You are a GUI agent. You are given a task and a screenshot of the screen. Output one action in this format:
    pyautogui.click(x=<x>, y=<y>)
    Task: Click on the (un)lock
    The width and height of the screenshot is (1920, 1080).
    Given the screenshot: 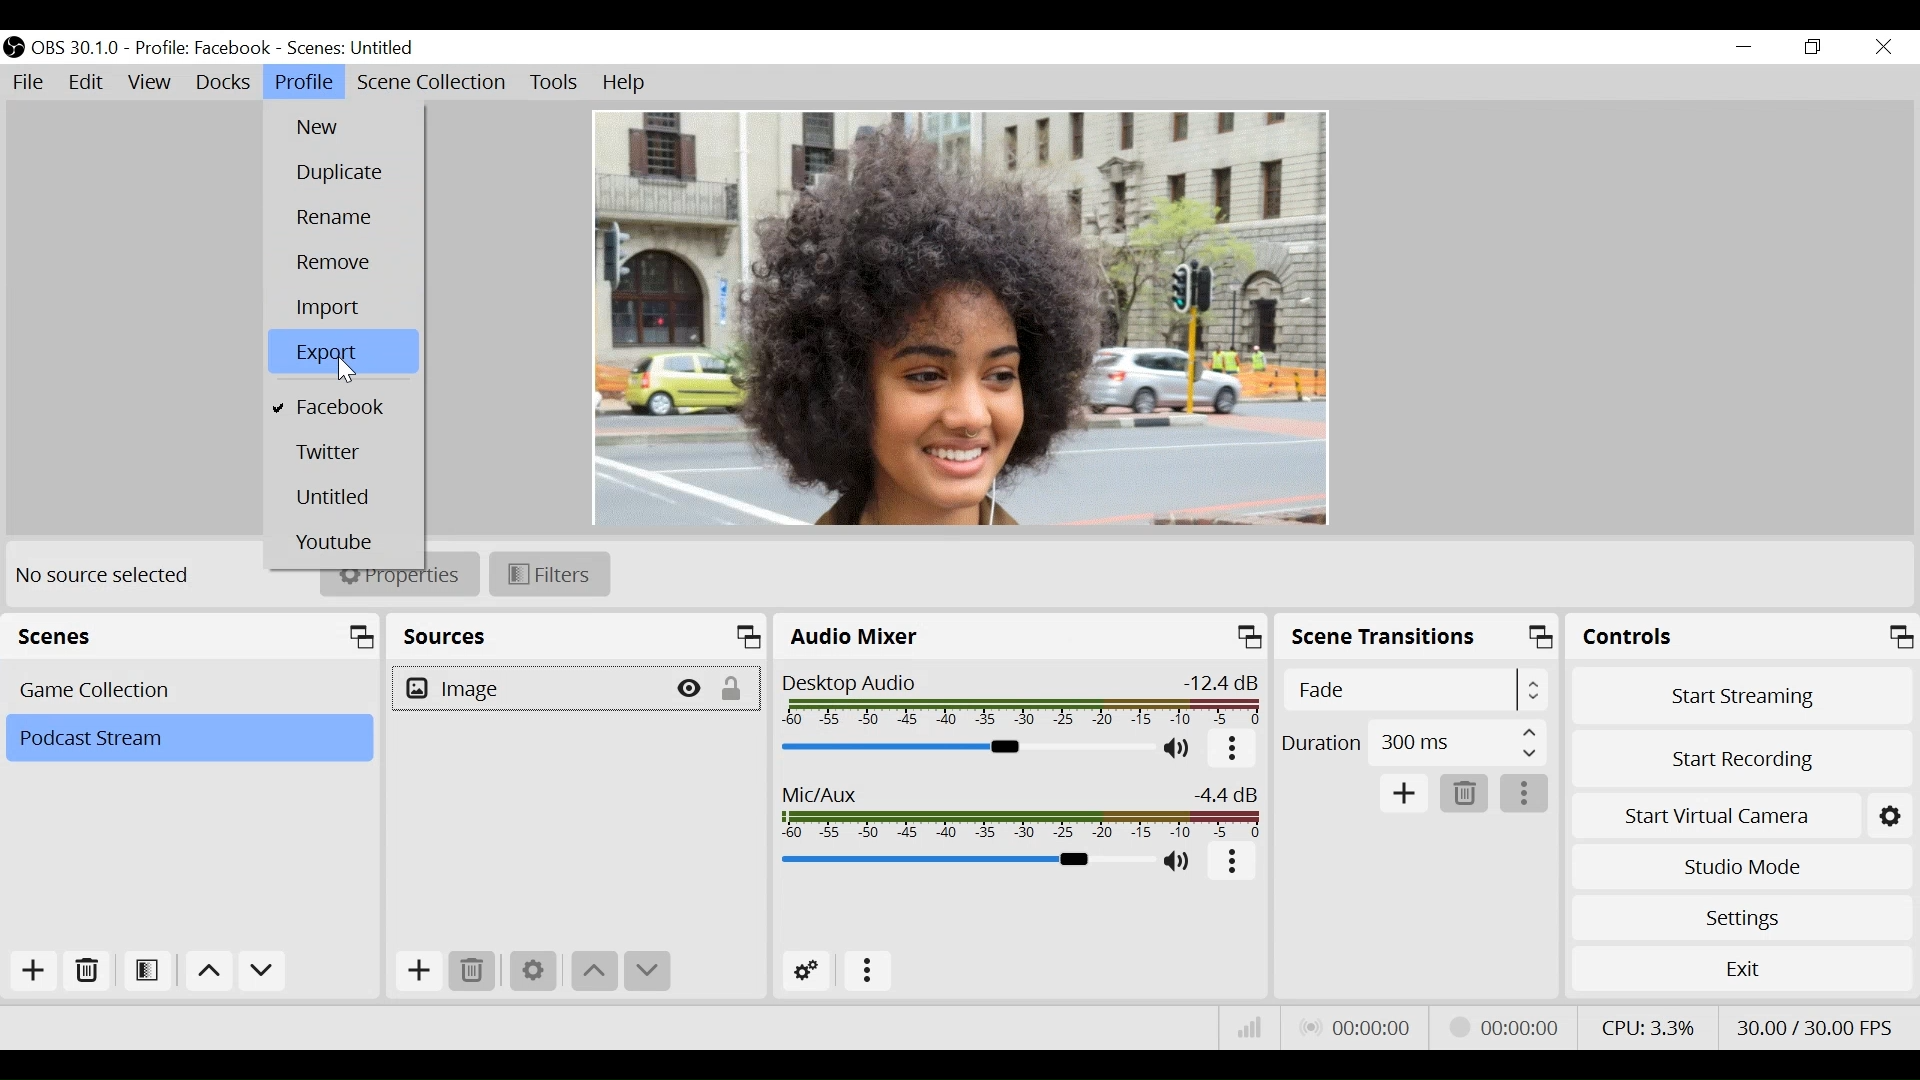 What is the action you would take?
    pyautogui.click(x=739, y=689)
    